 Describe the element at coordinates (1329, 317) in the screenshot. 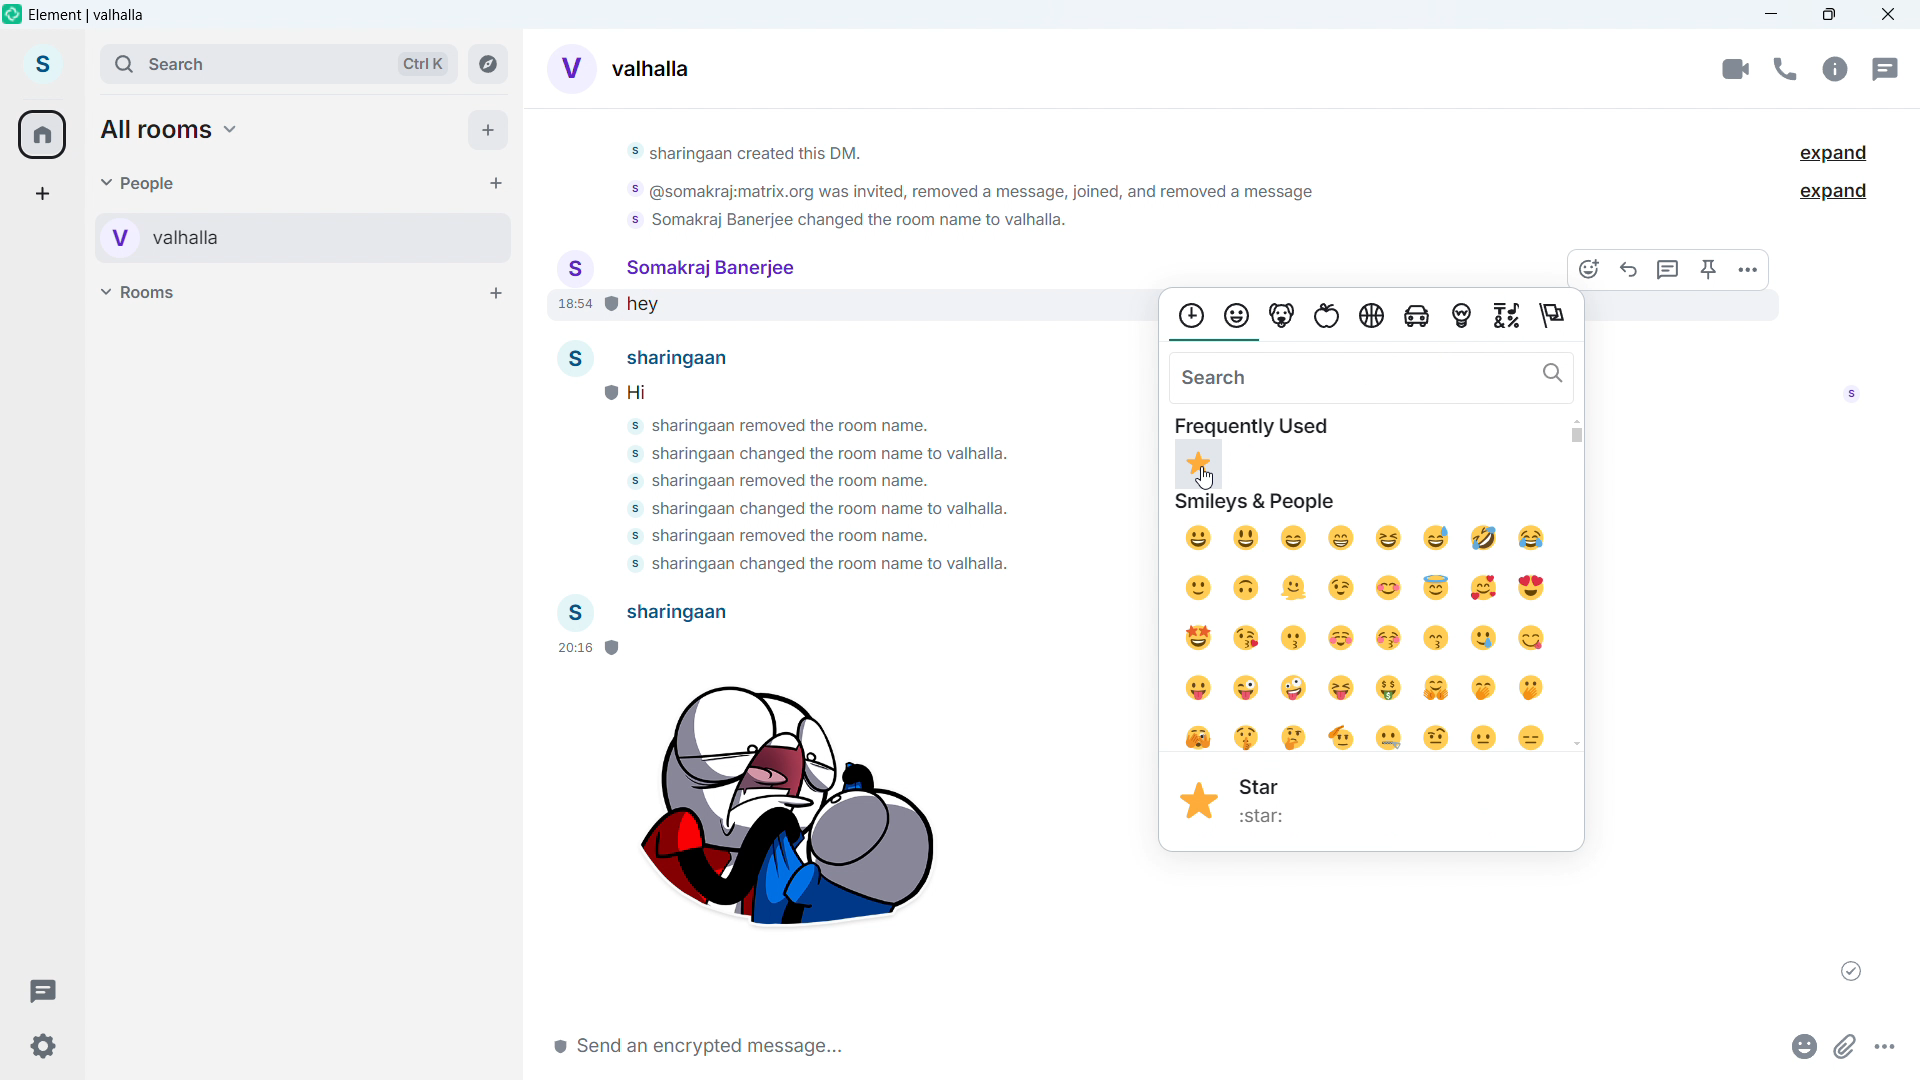

I see `food and drinks` at that location.